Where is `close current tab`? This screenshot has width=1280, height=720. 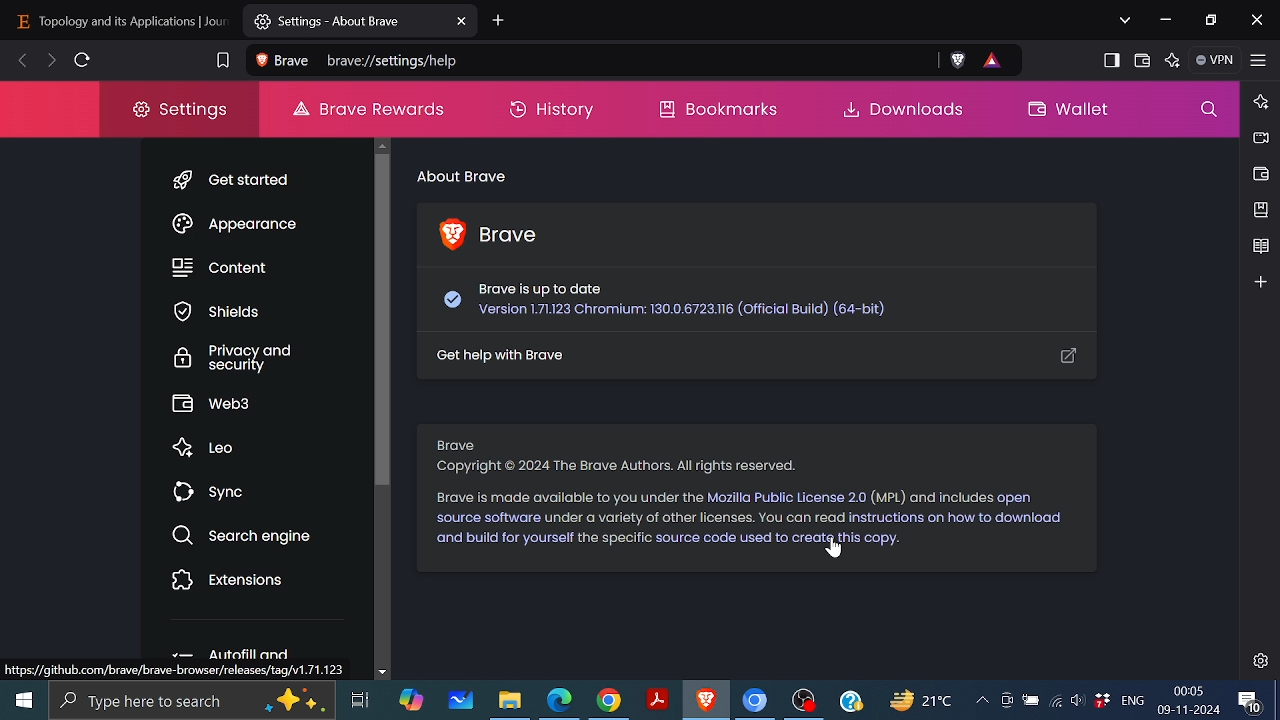
close current tab is located at coordinates (462, 22).